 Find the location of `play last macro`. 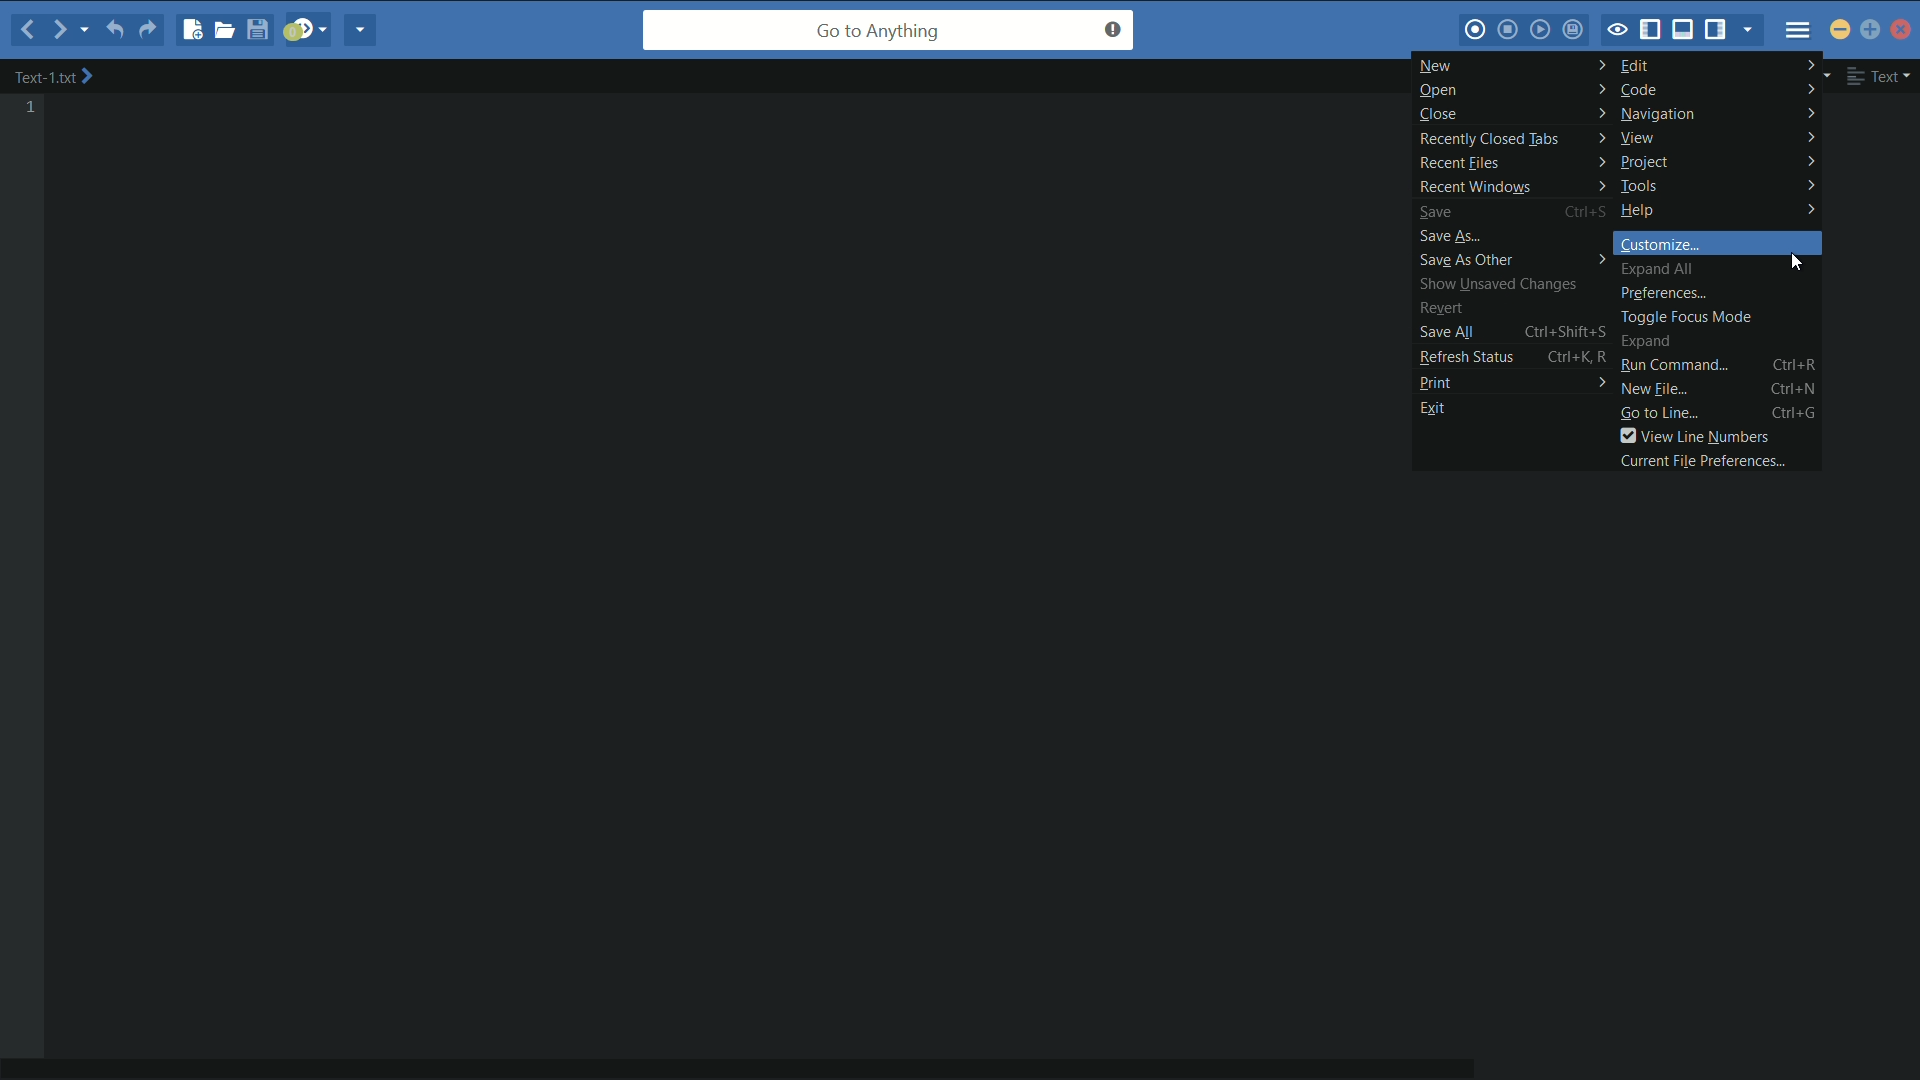

play last macro is located at coordinates (1540, 30).